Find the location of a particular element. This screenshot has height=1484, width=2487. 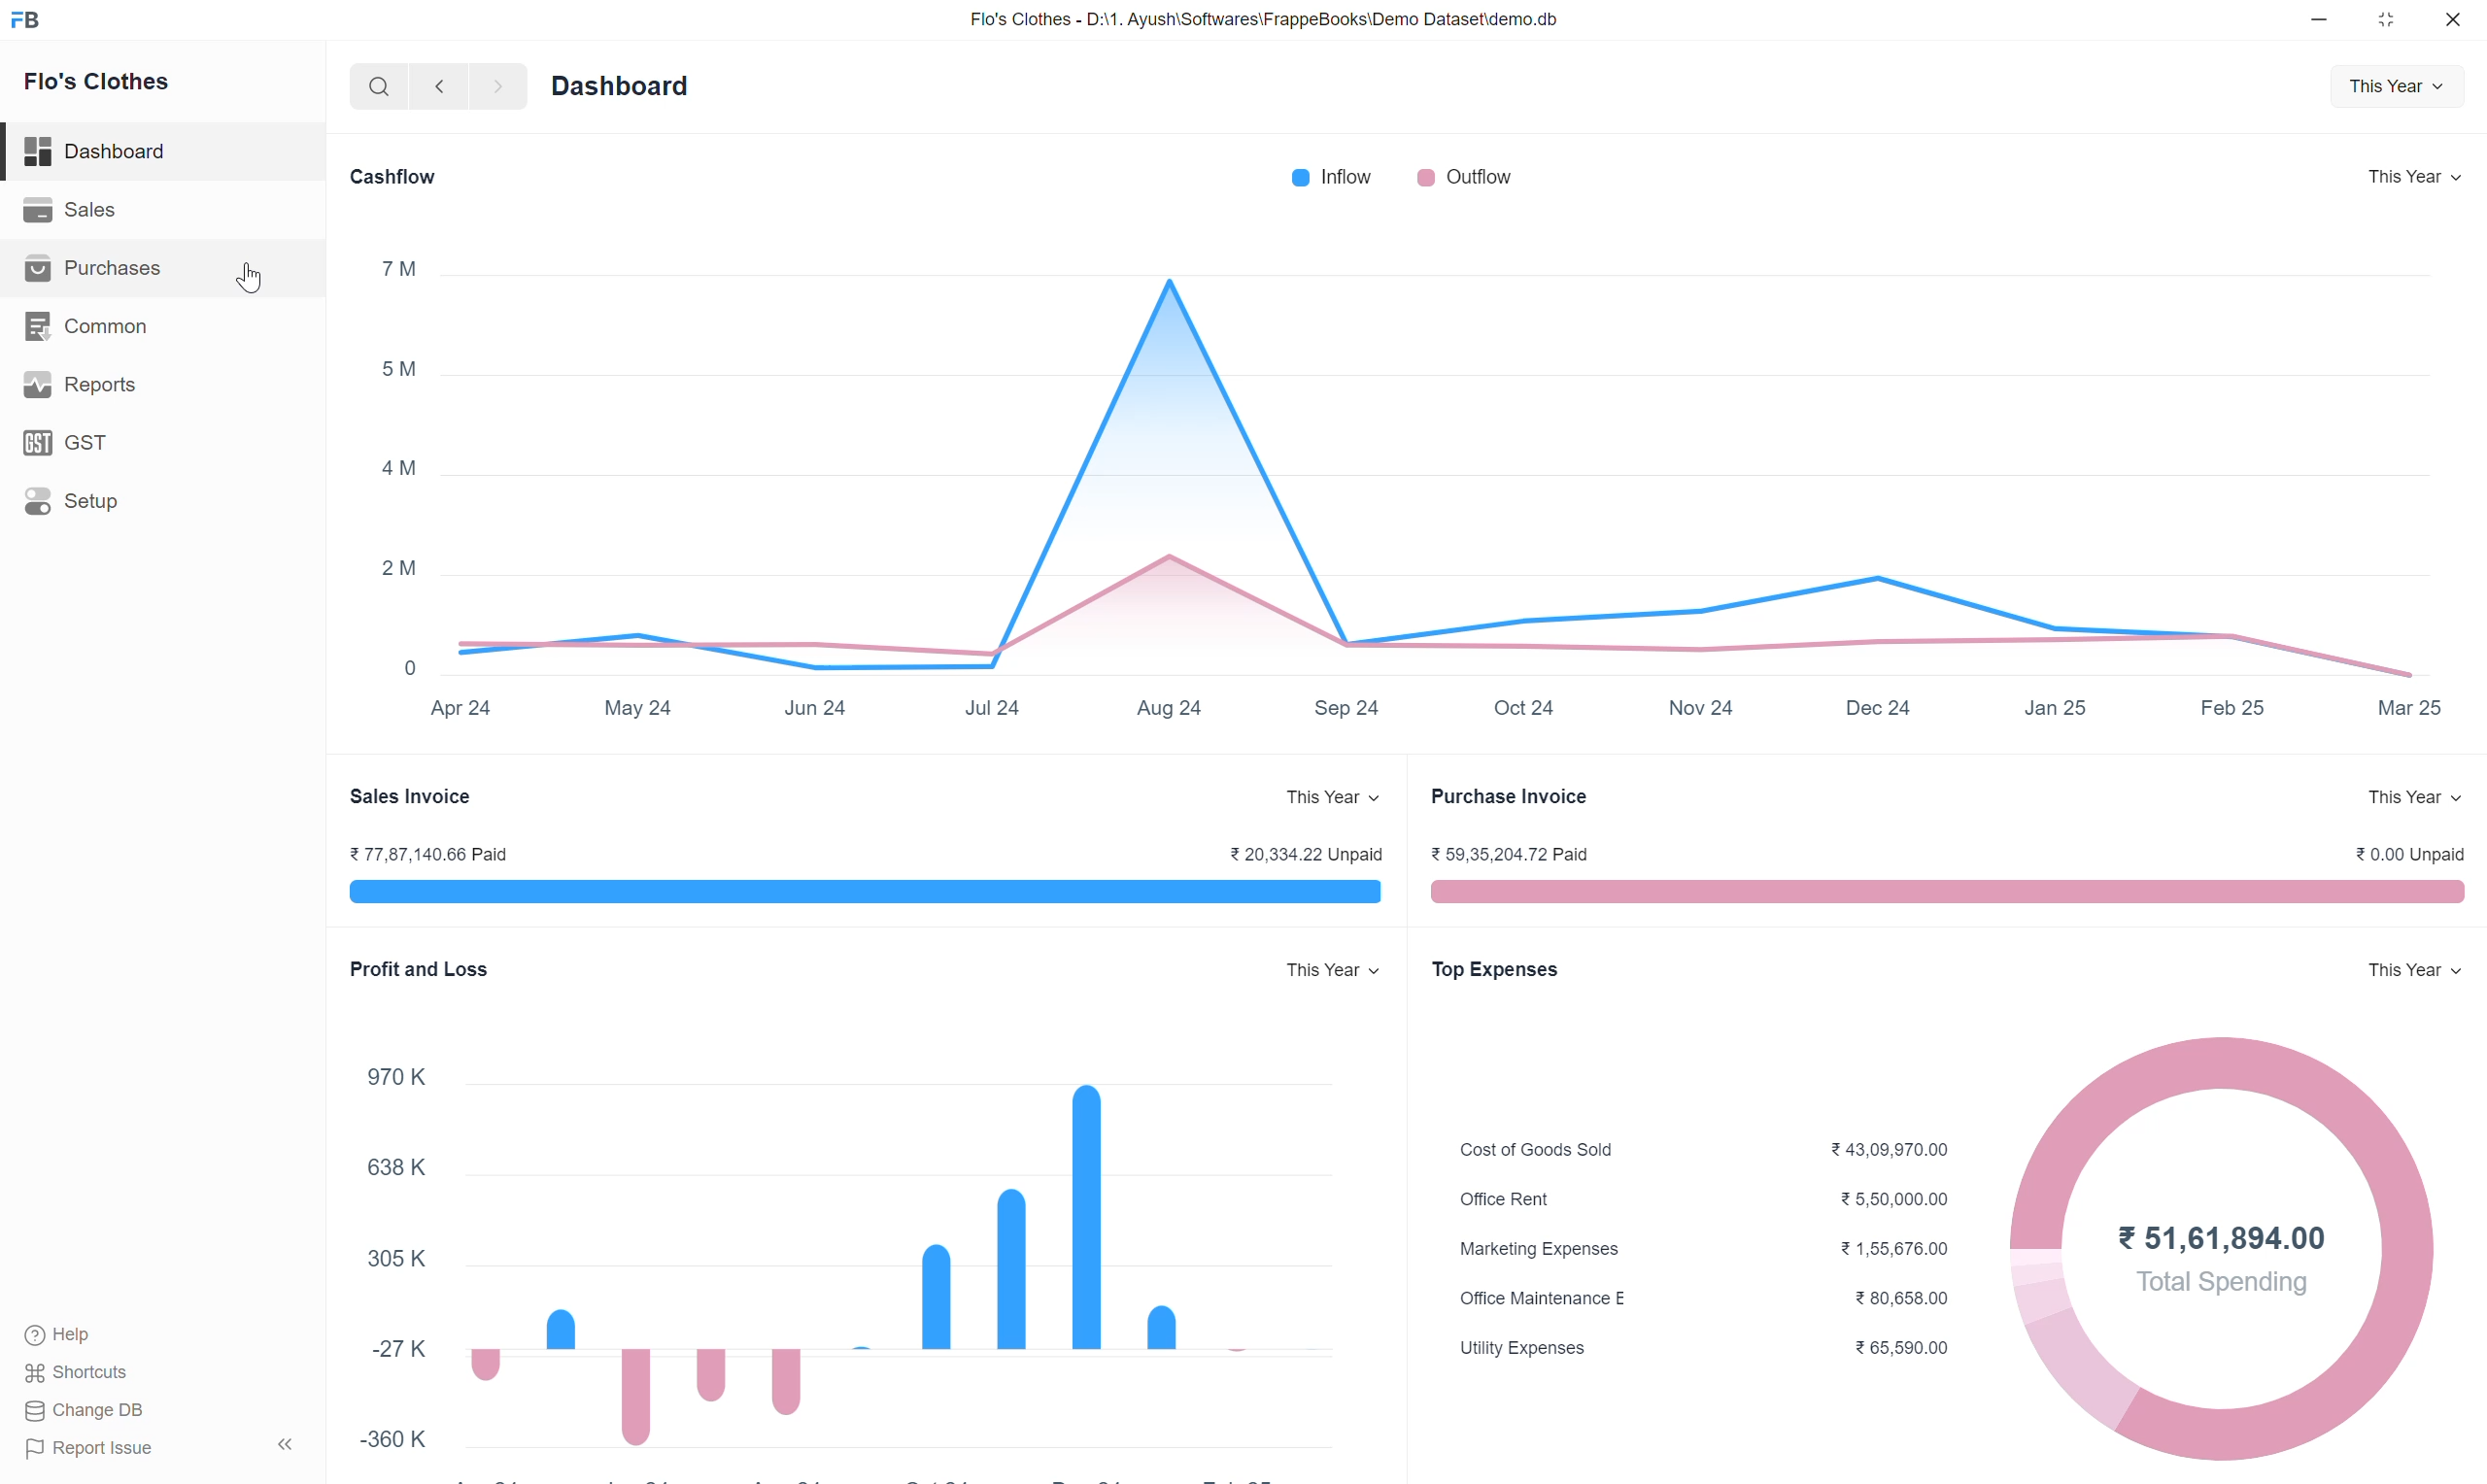

Dashboard is located at coordinates (98, 152).